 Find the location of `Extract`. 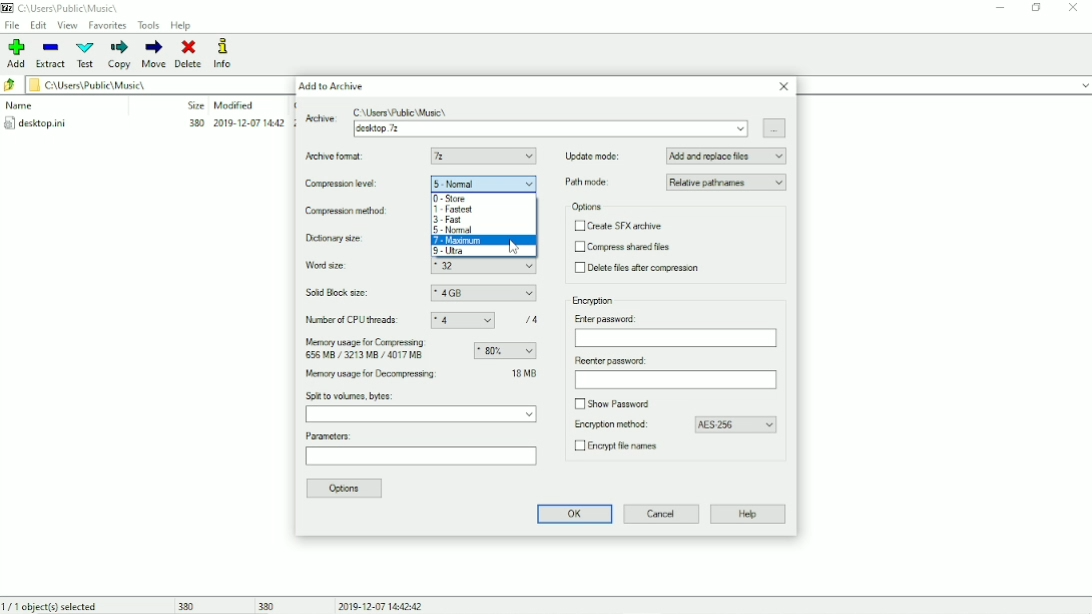

Extract is located at coordinates (50, 54).